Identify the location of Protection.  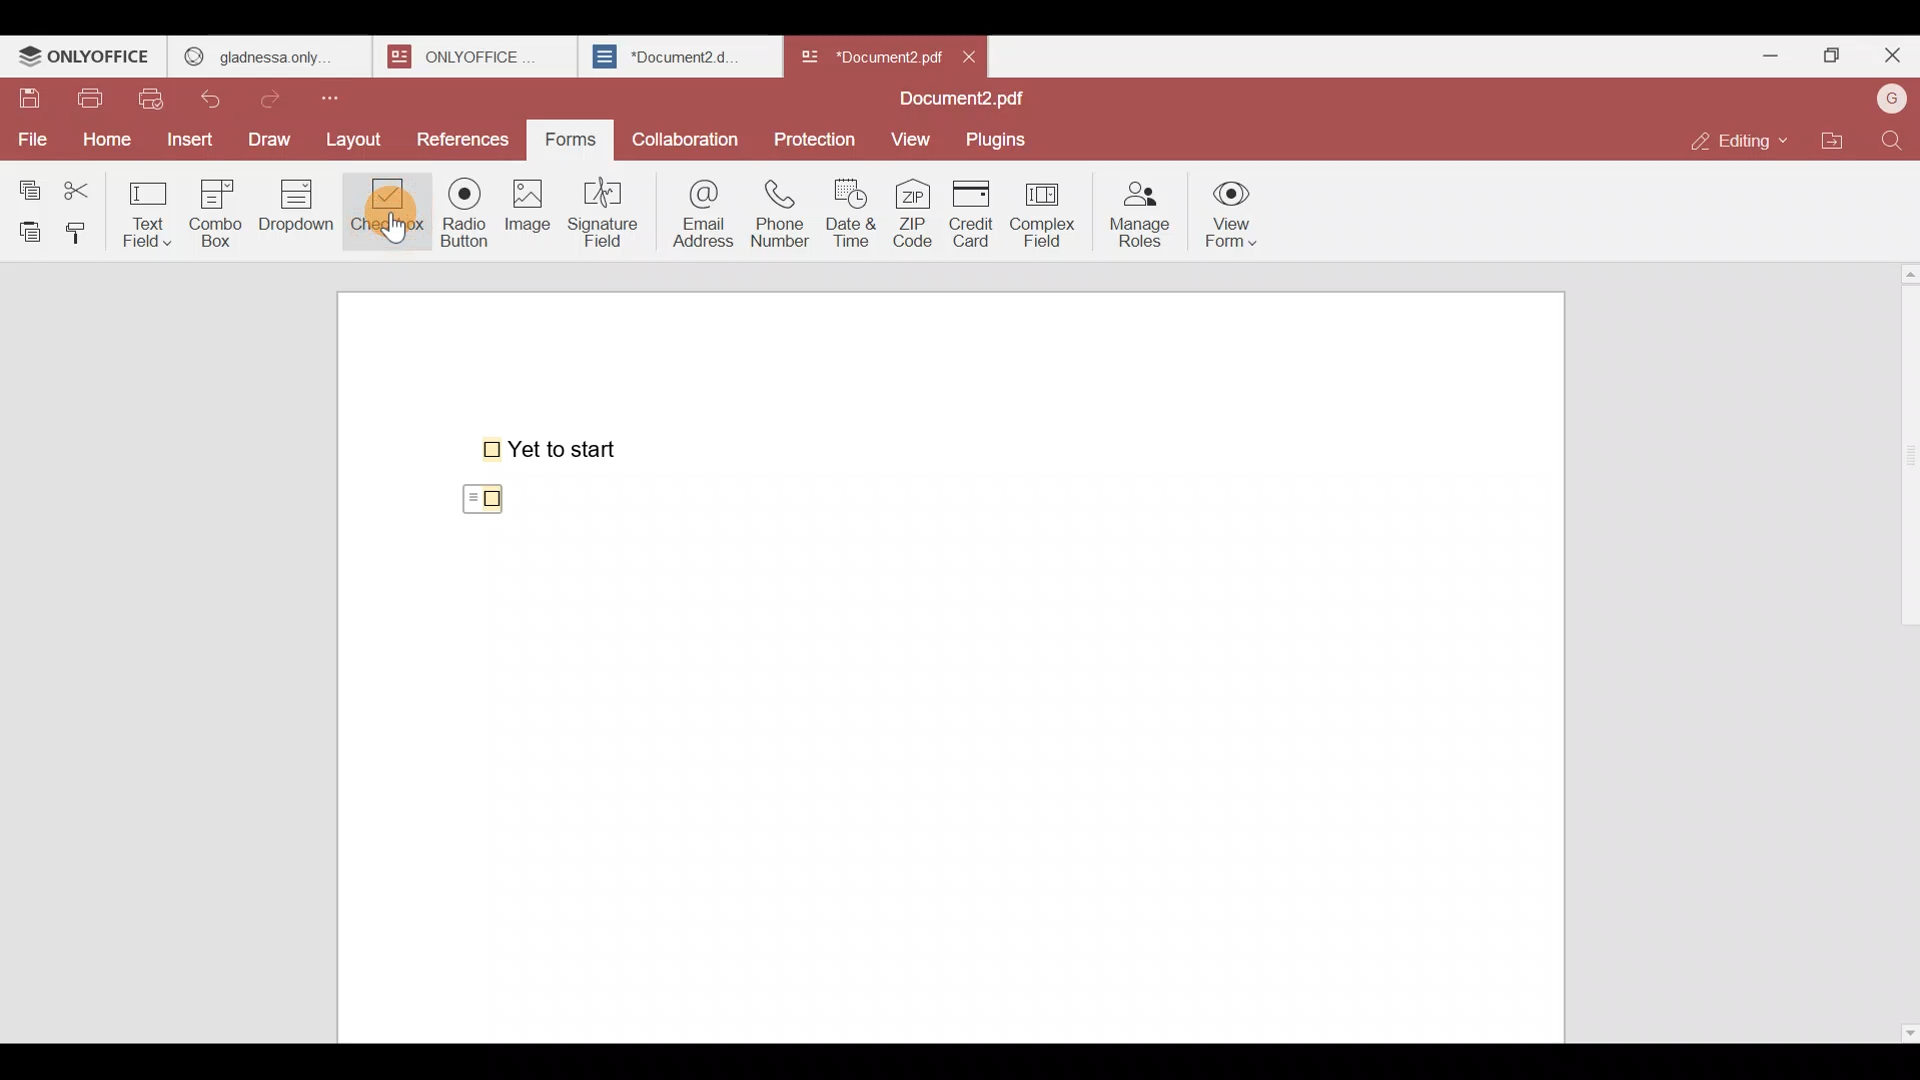
(816, 138).